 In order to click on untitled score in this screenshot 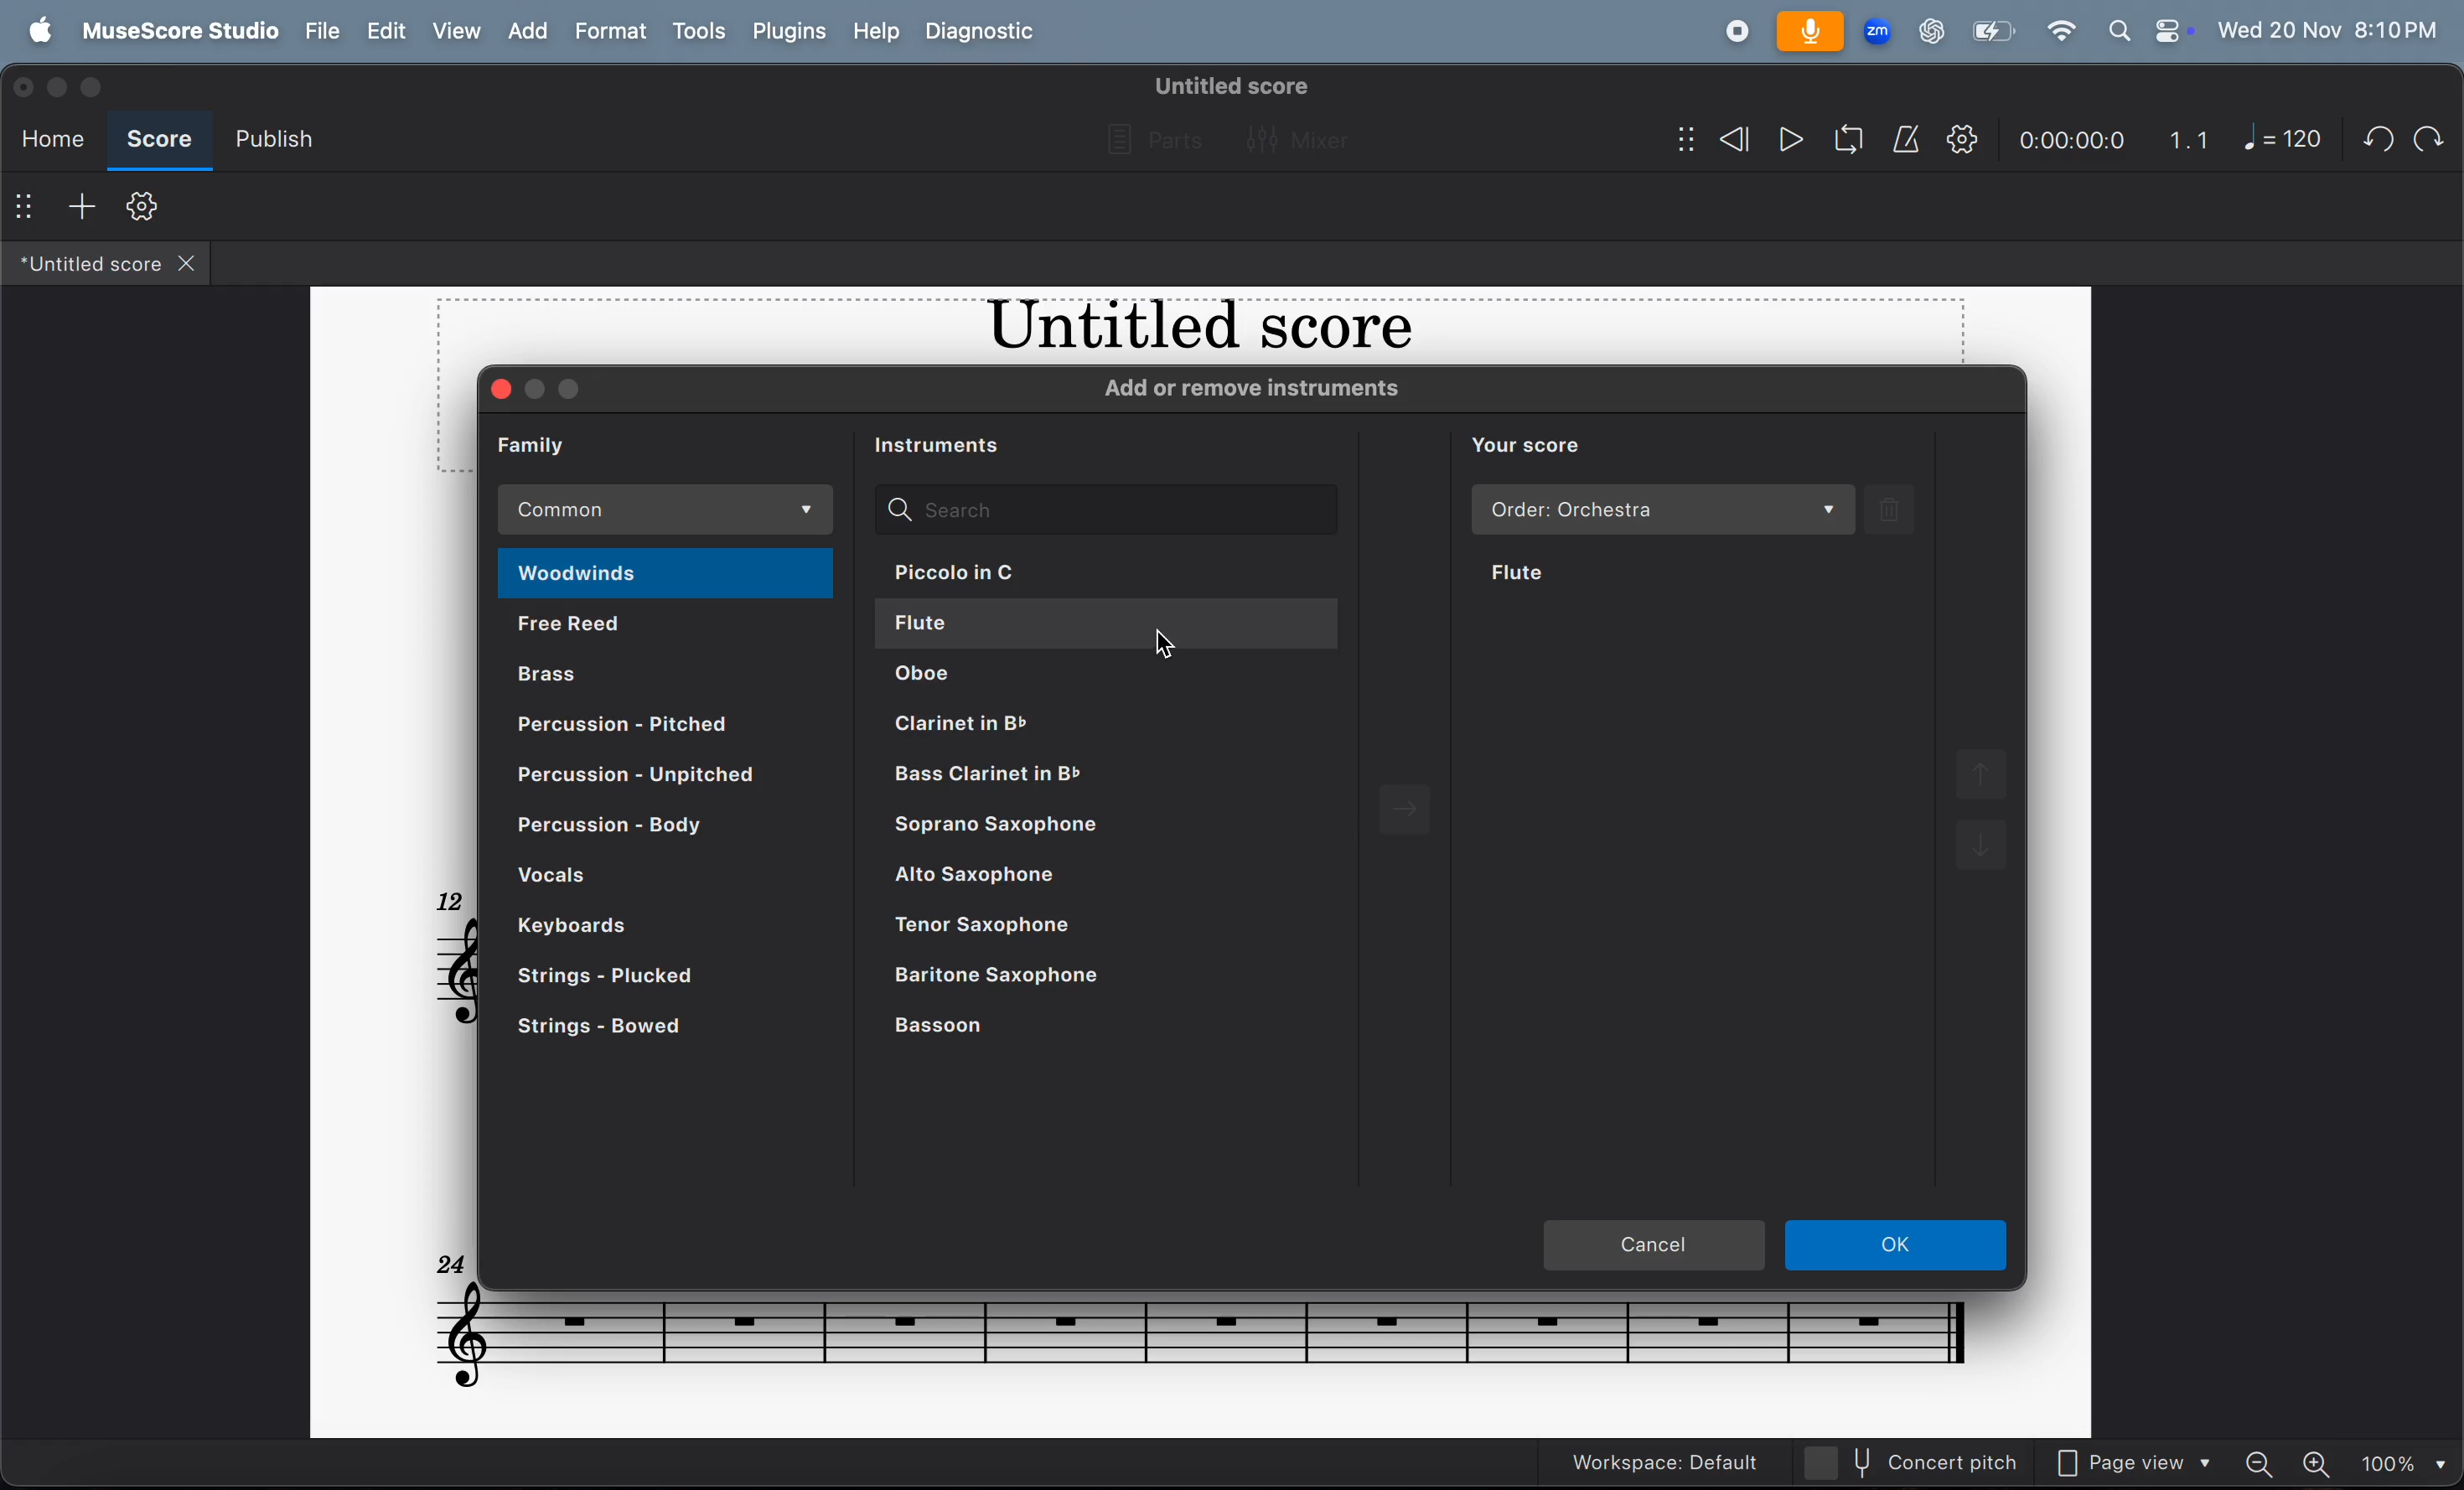, I will do `click(1229, 82)`.